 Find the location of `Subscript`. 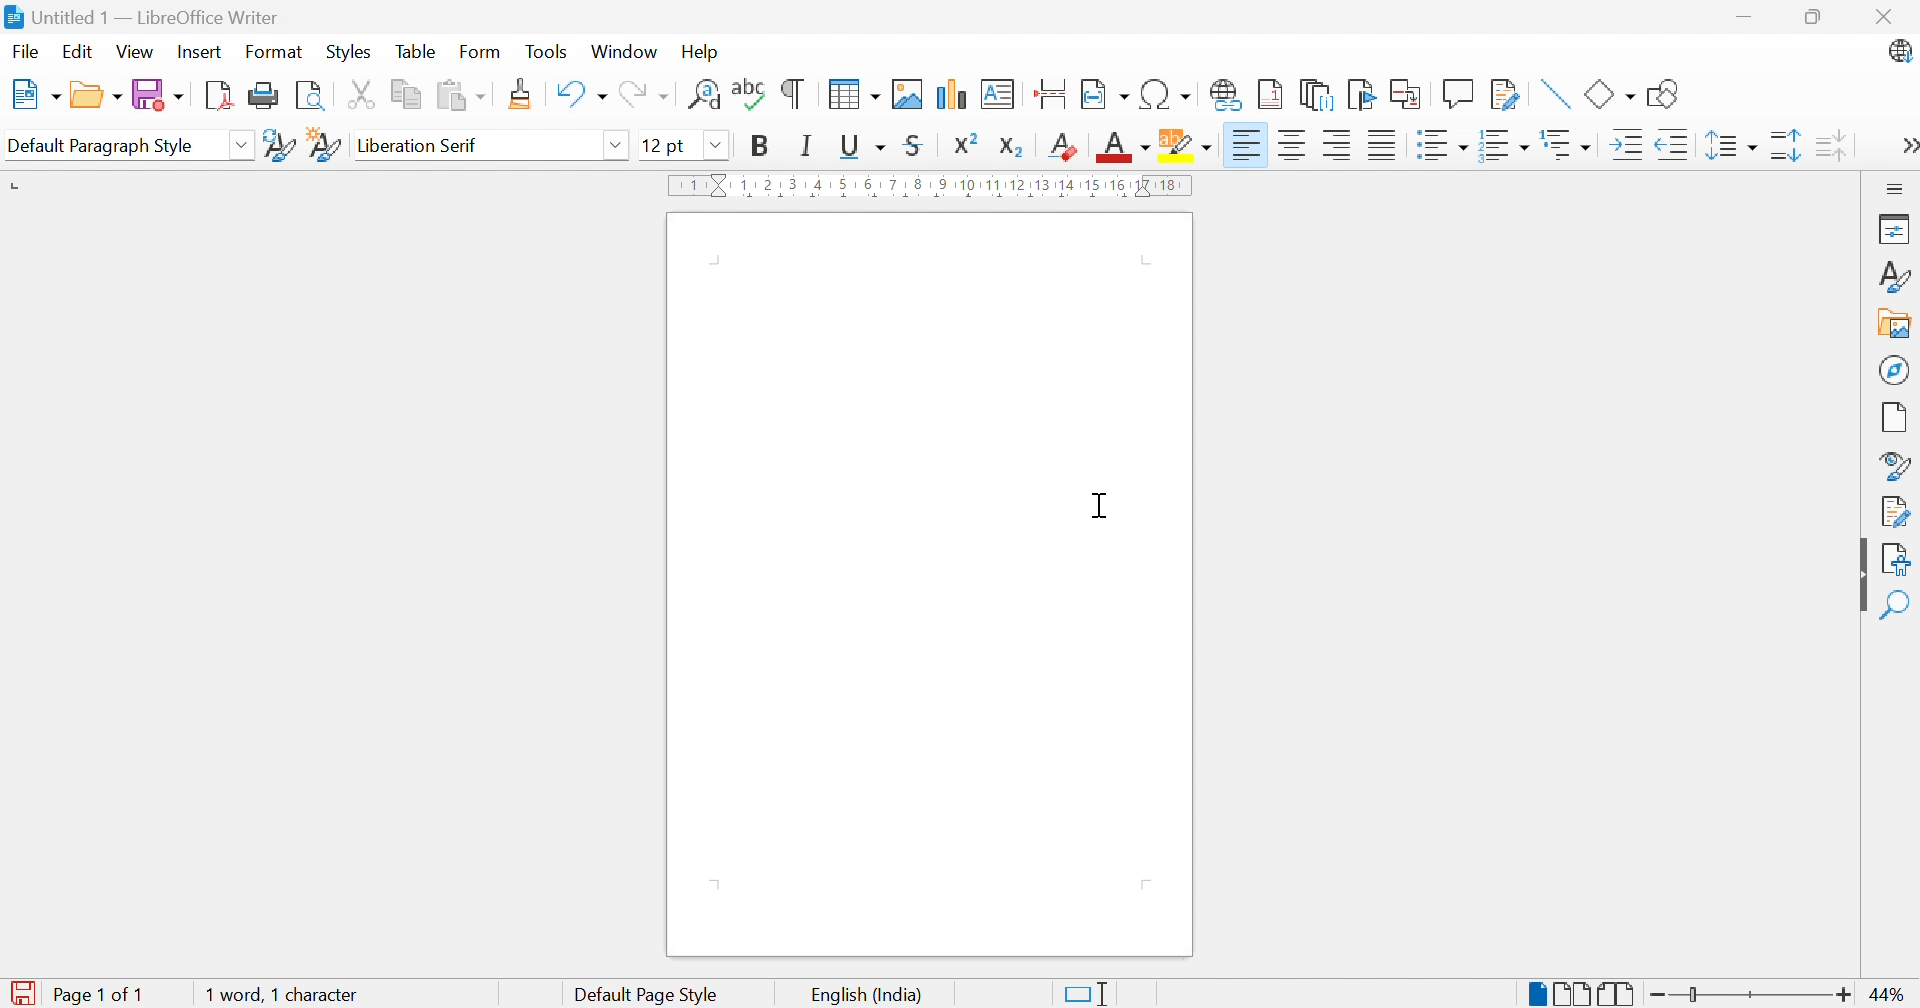

Subscript is located at coordinates (1012, 148).